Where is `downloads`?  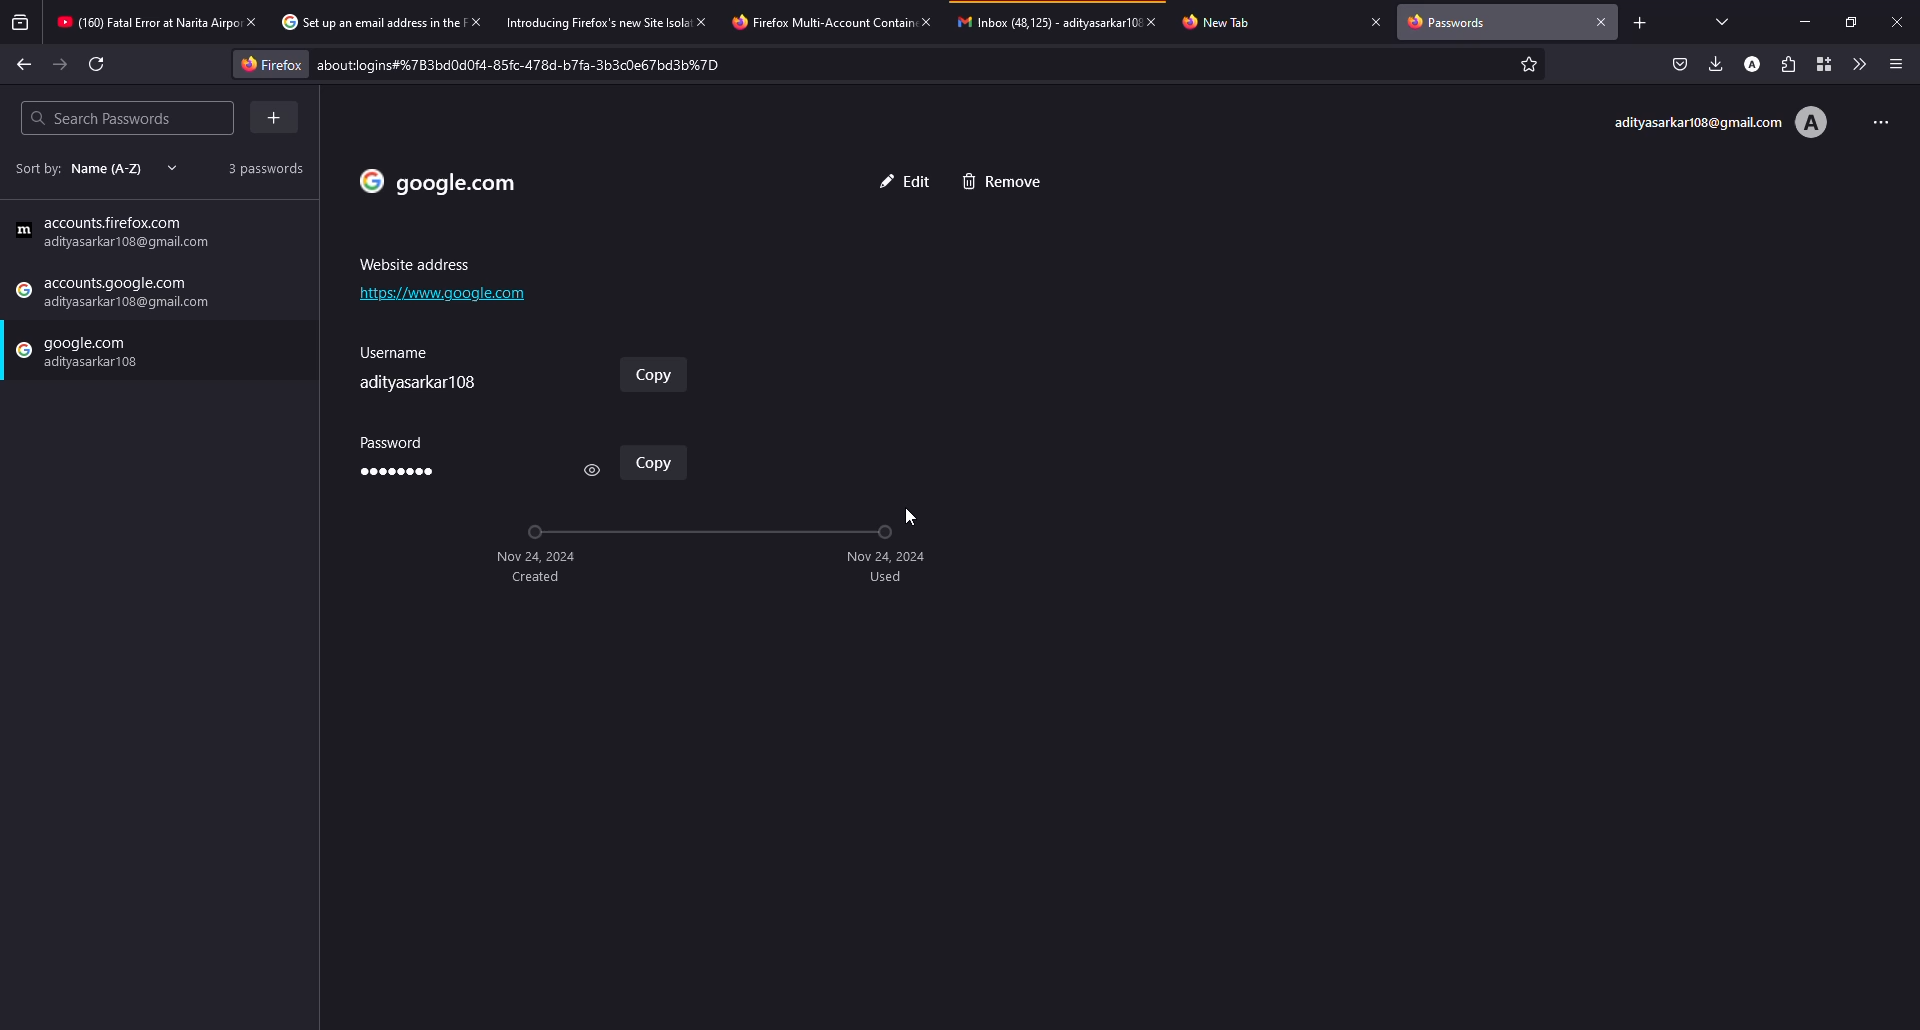
downloads is located at coordinates (1716, 63).